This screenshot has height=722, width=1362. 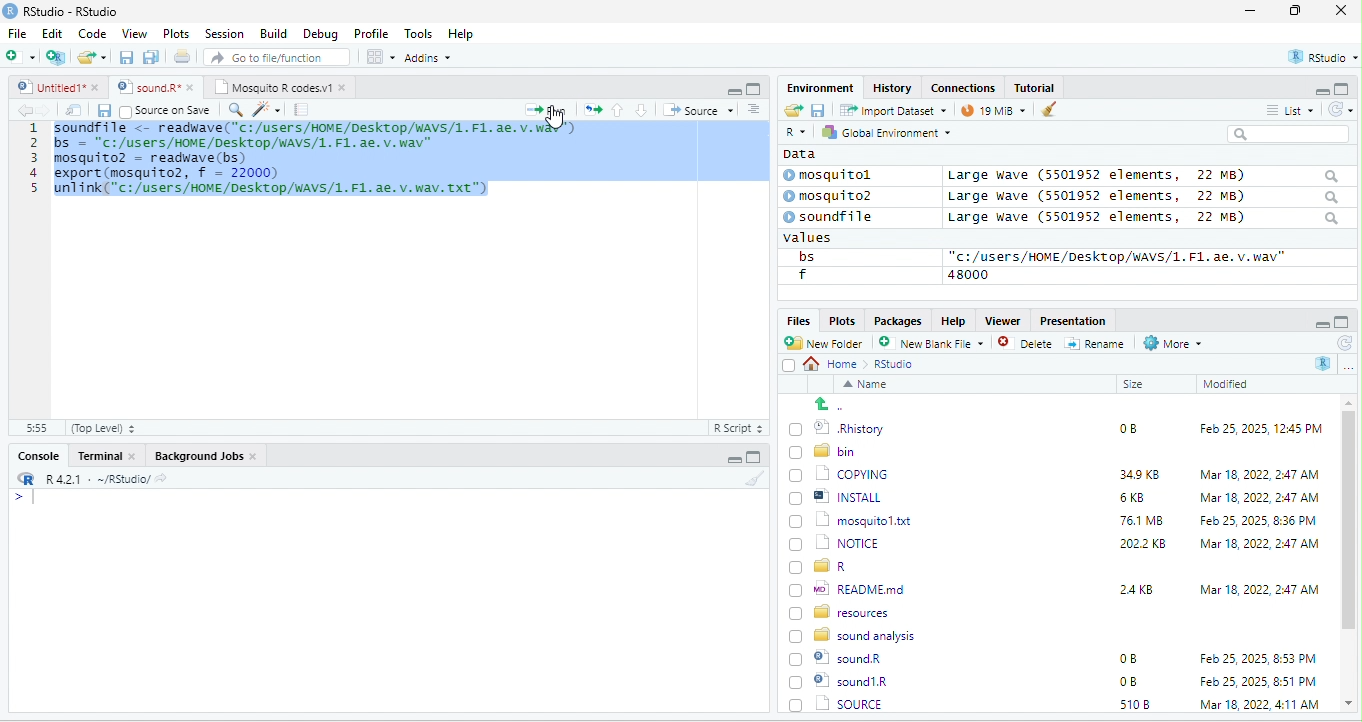 I want to click on maximize, so click(x=1344, y=88).